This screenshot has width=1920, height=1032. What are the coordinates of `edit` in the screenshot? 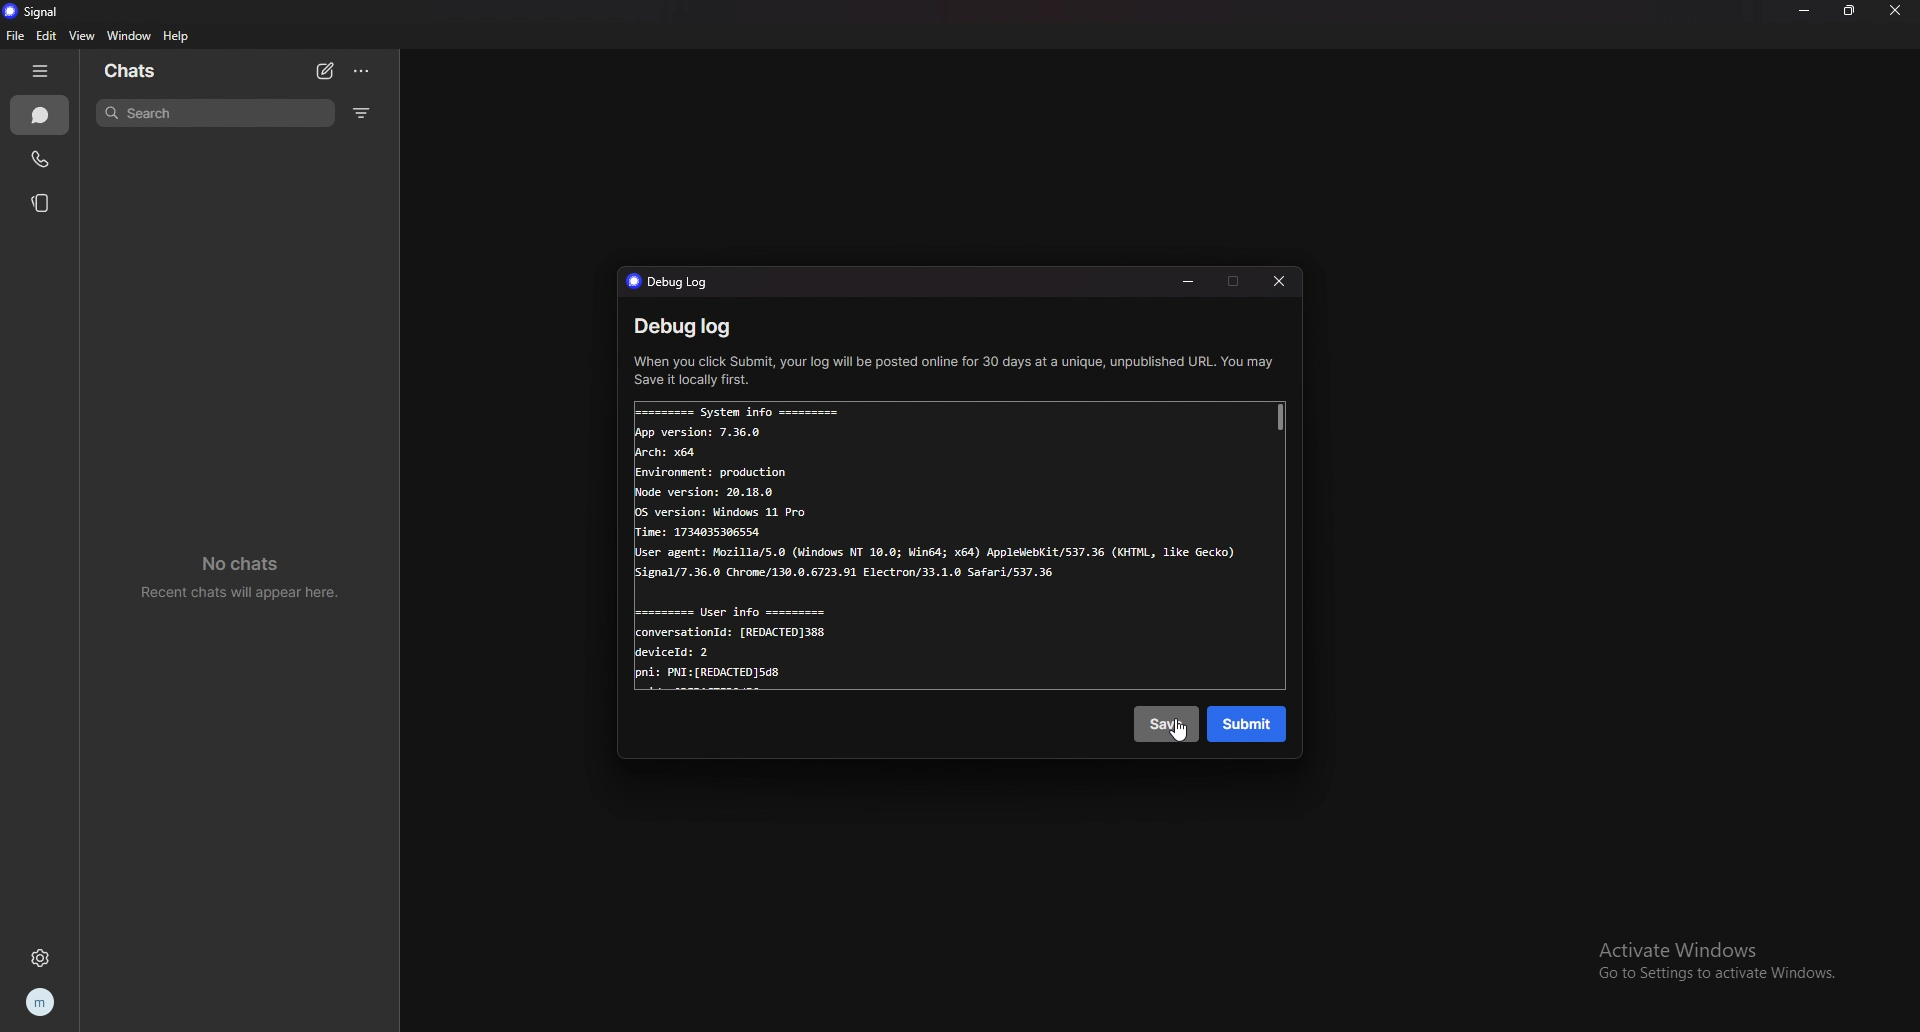 It's located at (46, 36).